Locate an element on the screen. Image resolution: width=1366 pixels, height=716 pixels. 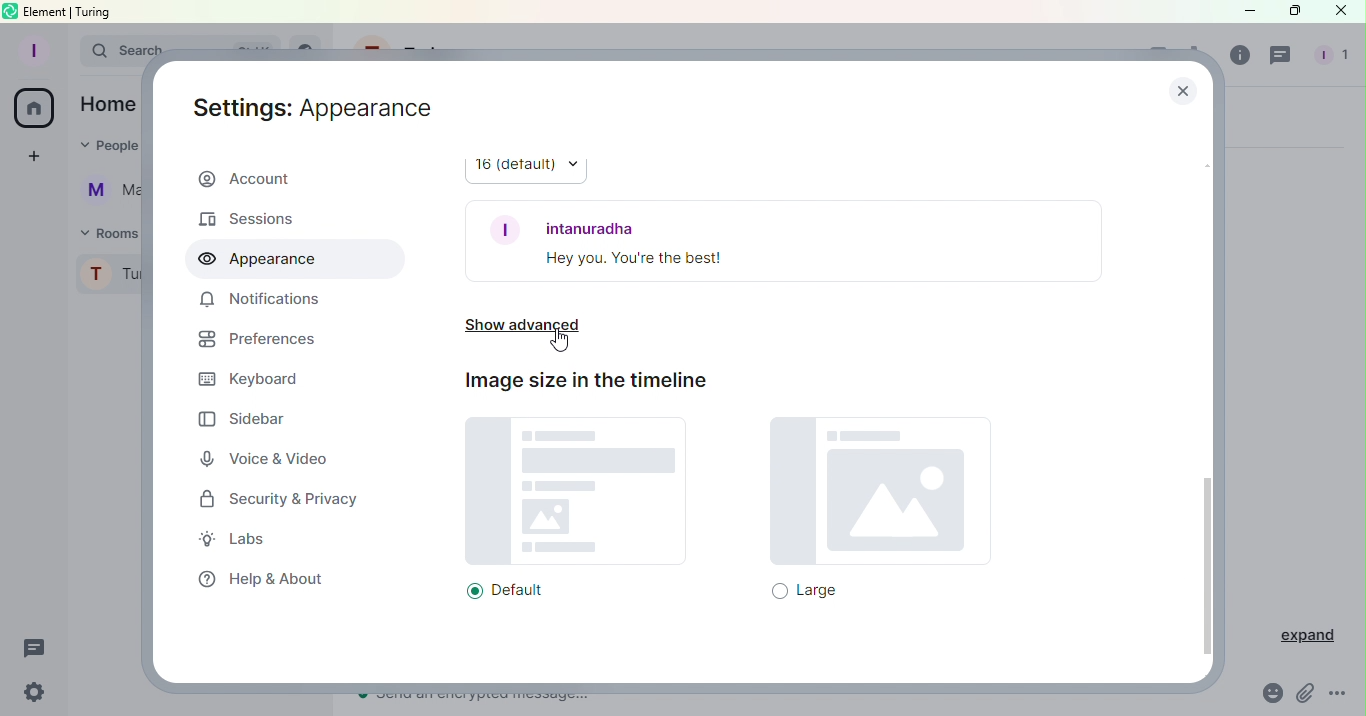
Sidebar is located at coordinates (249, 421).